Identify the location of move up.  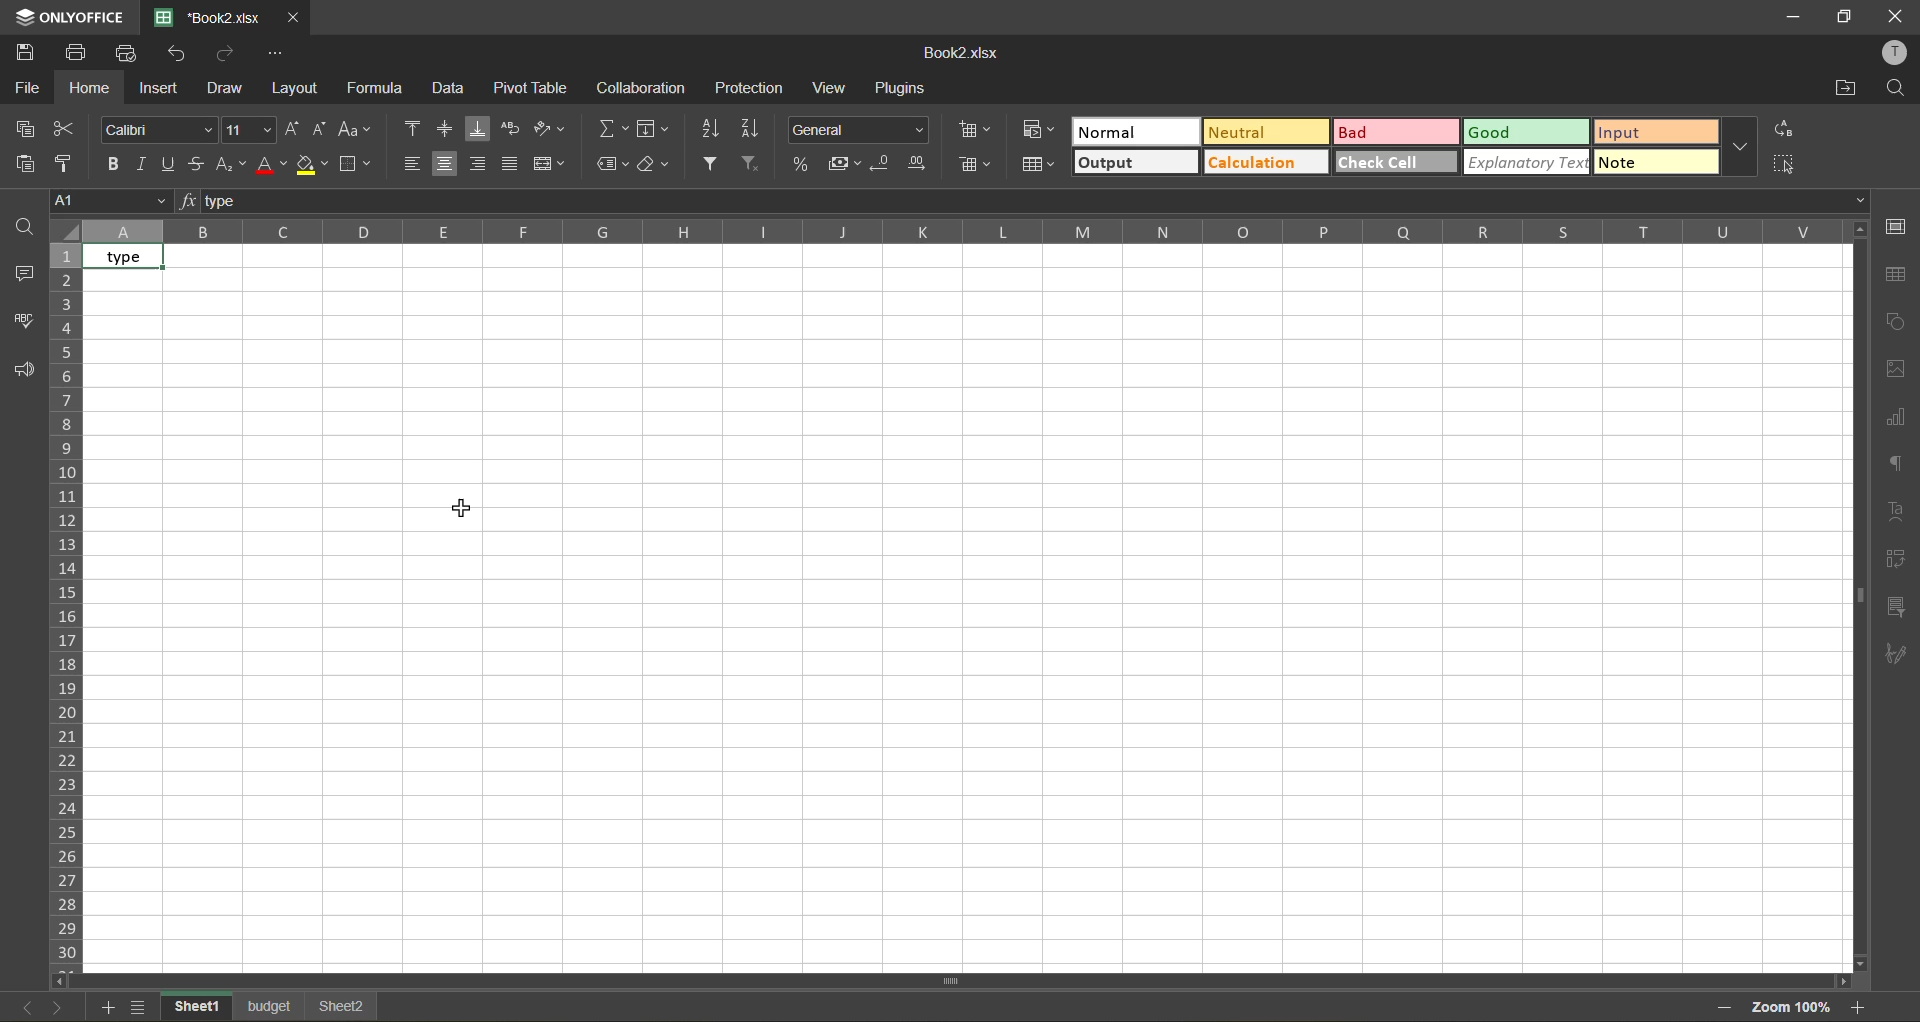
(1859, 235).